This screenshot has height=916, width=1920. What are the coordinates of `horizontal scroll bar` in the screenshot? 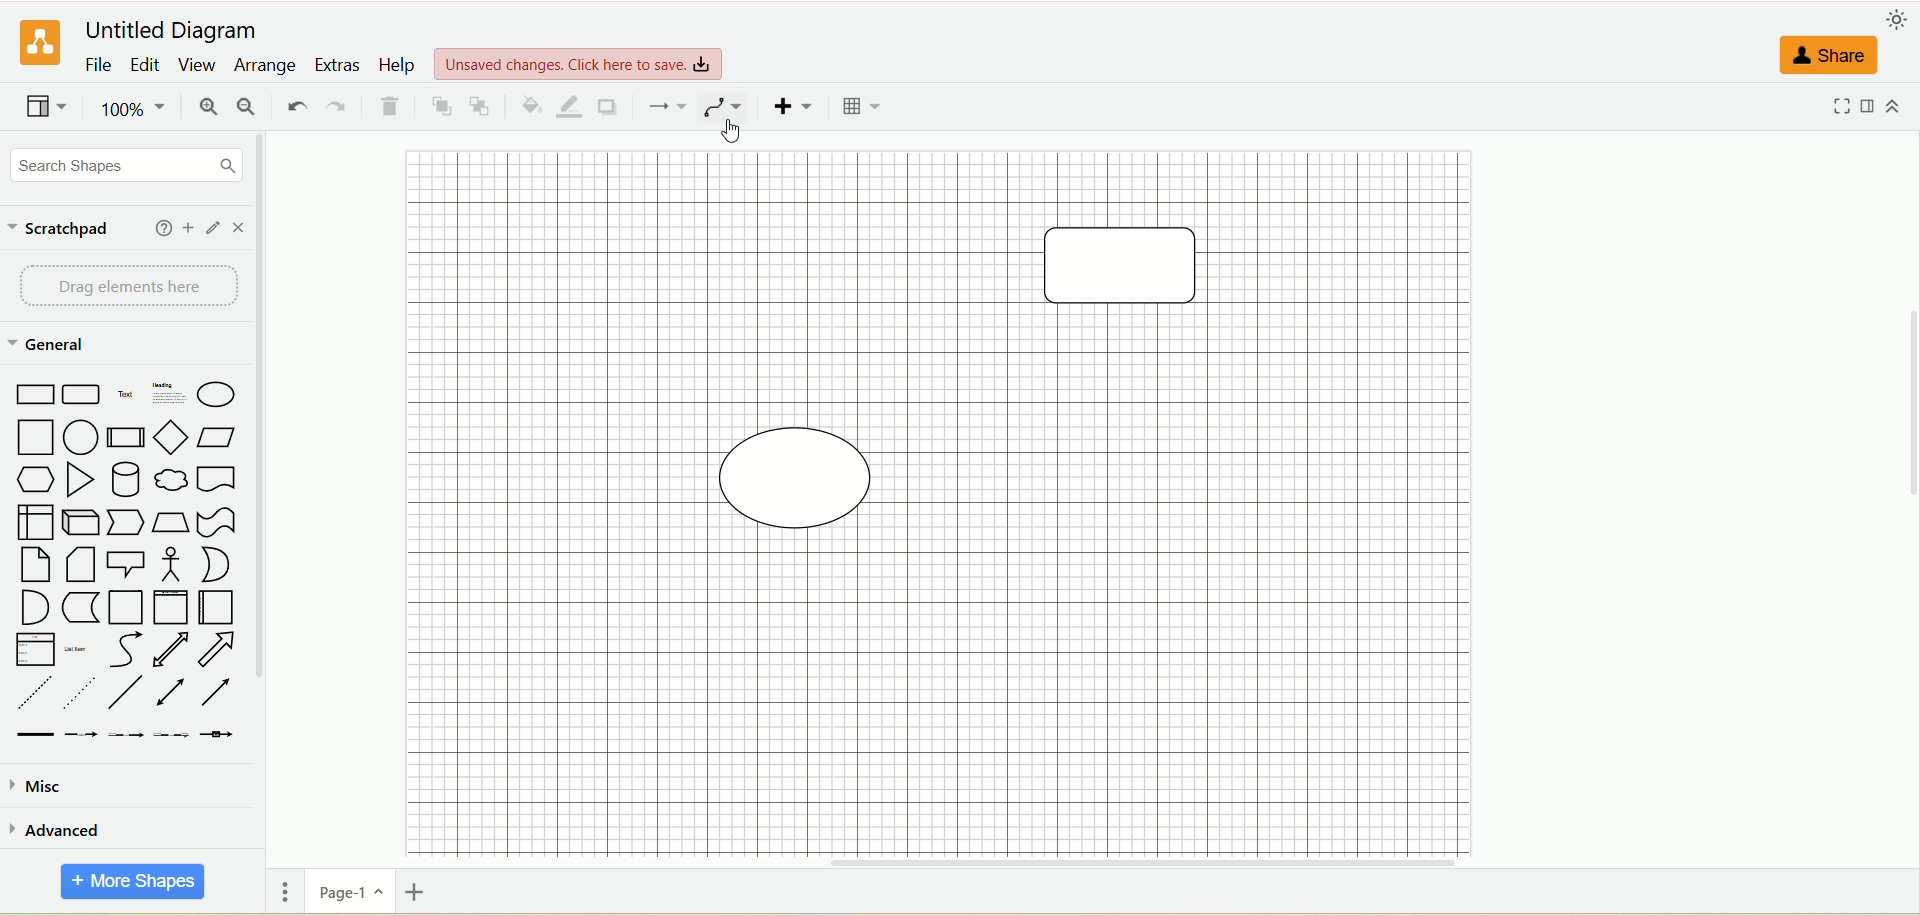 It's located at (1088, 863).